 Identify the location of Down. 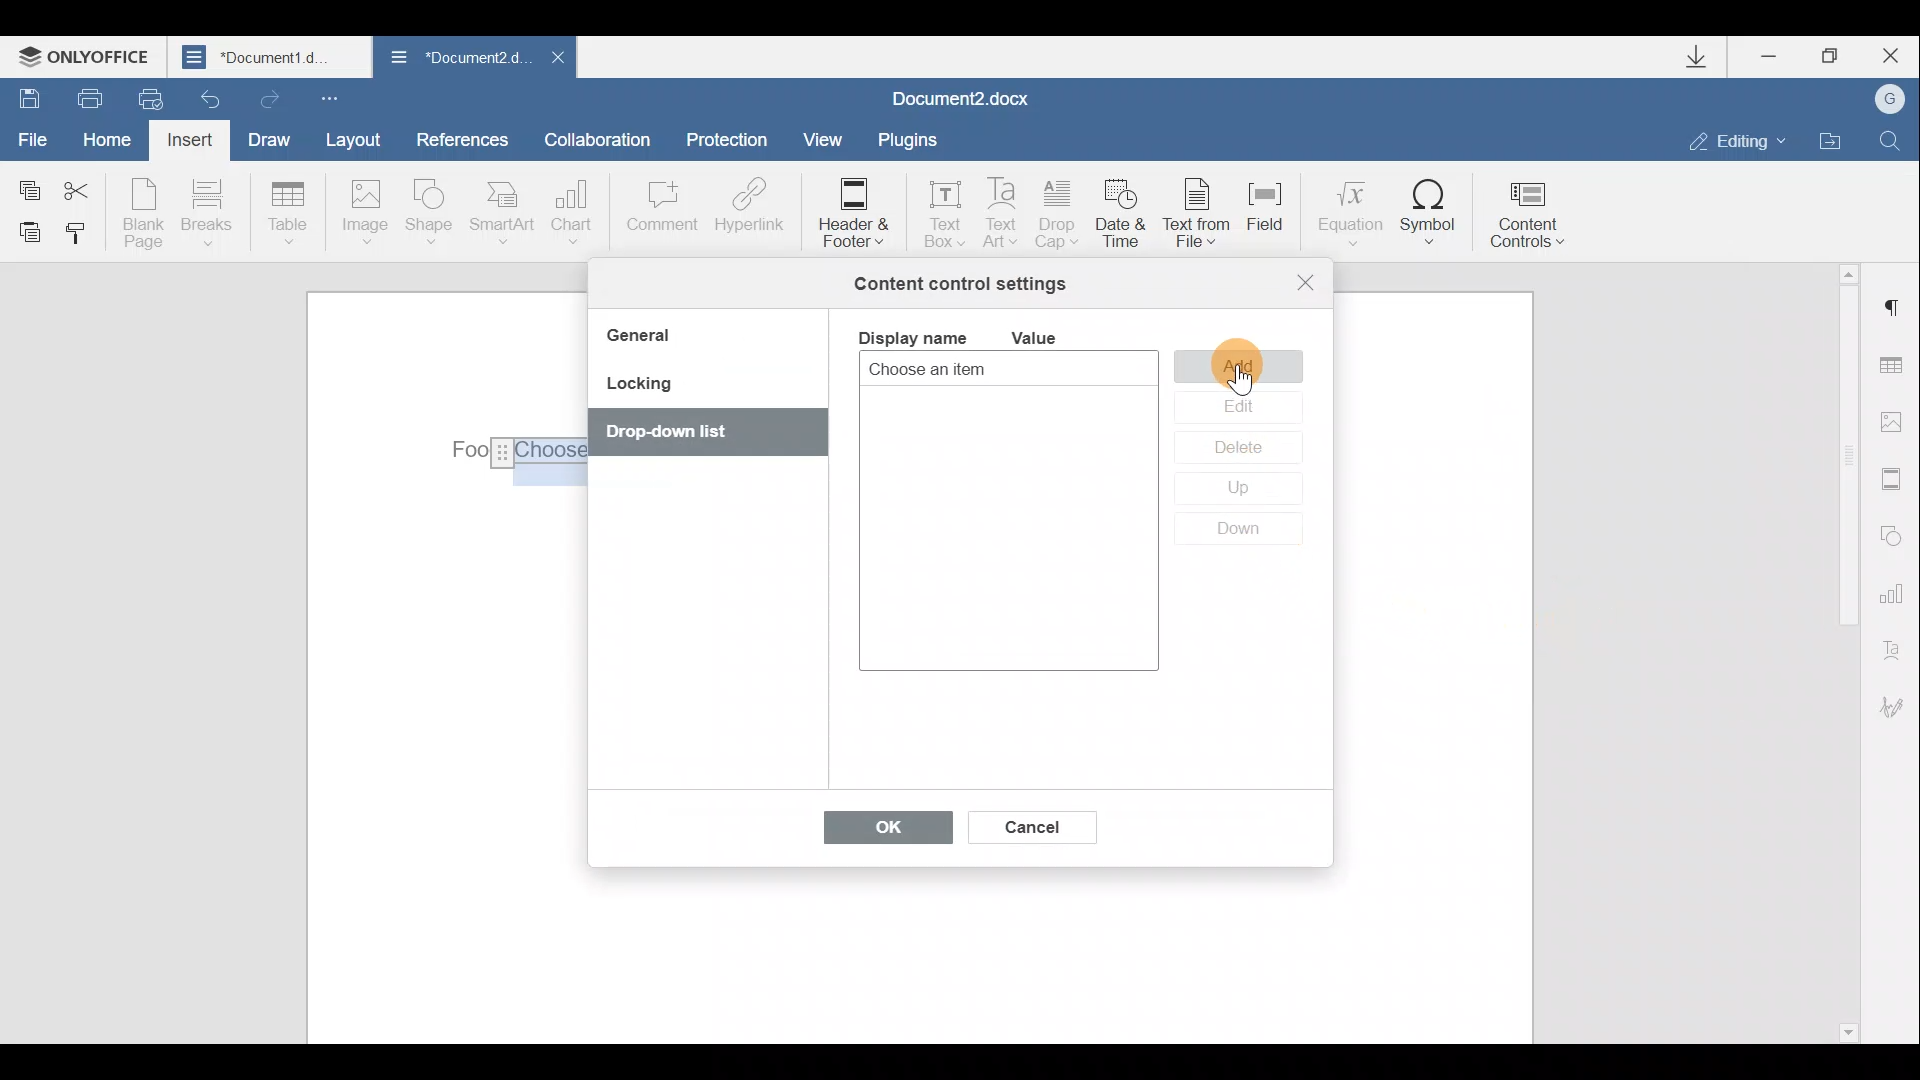
(1247, 529).